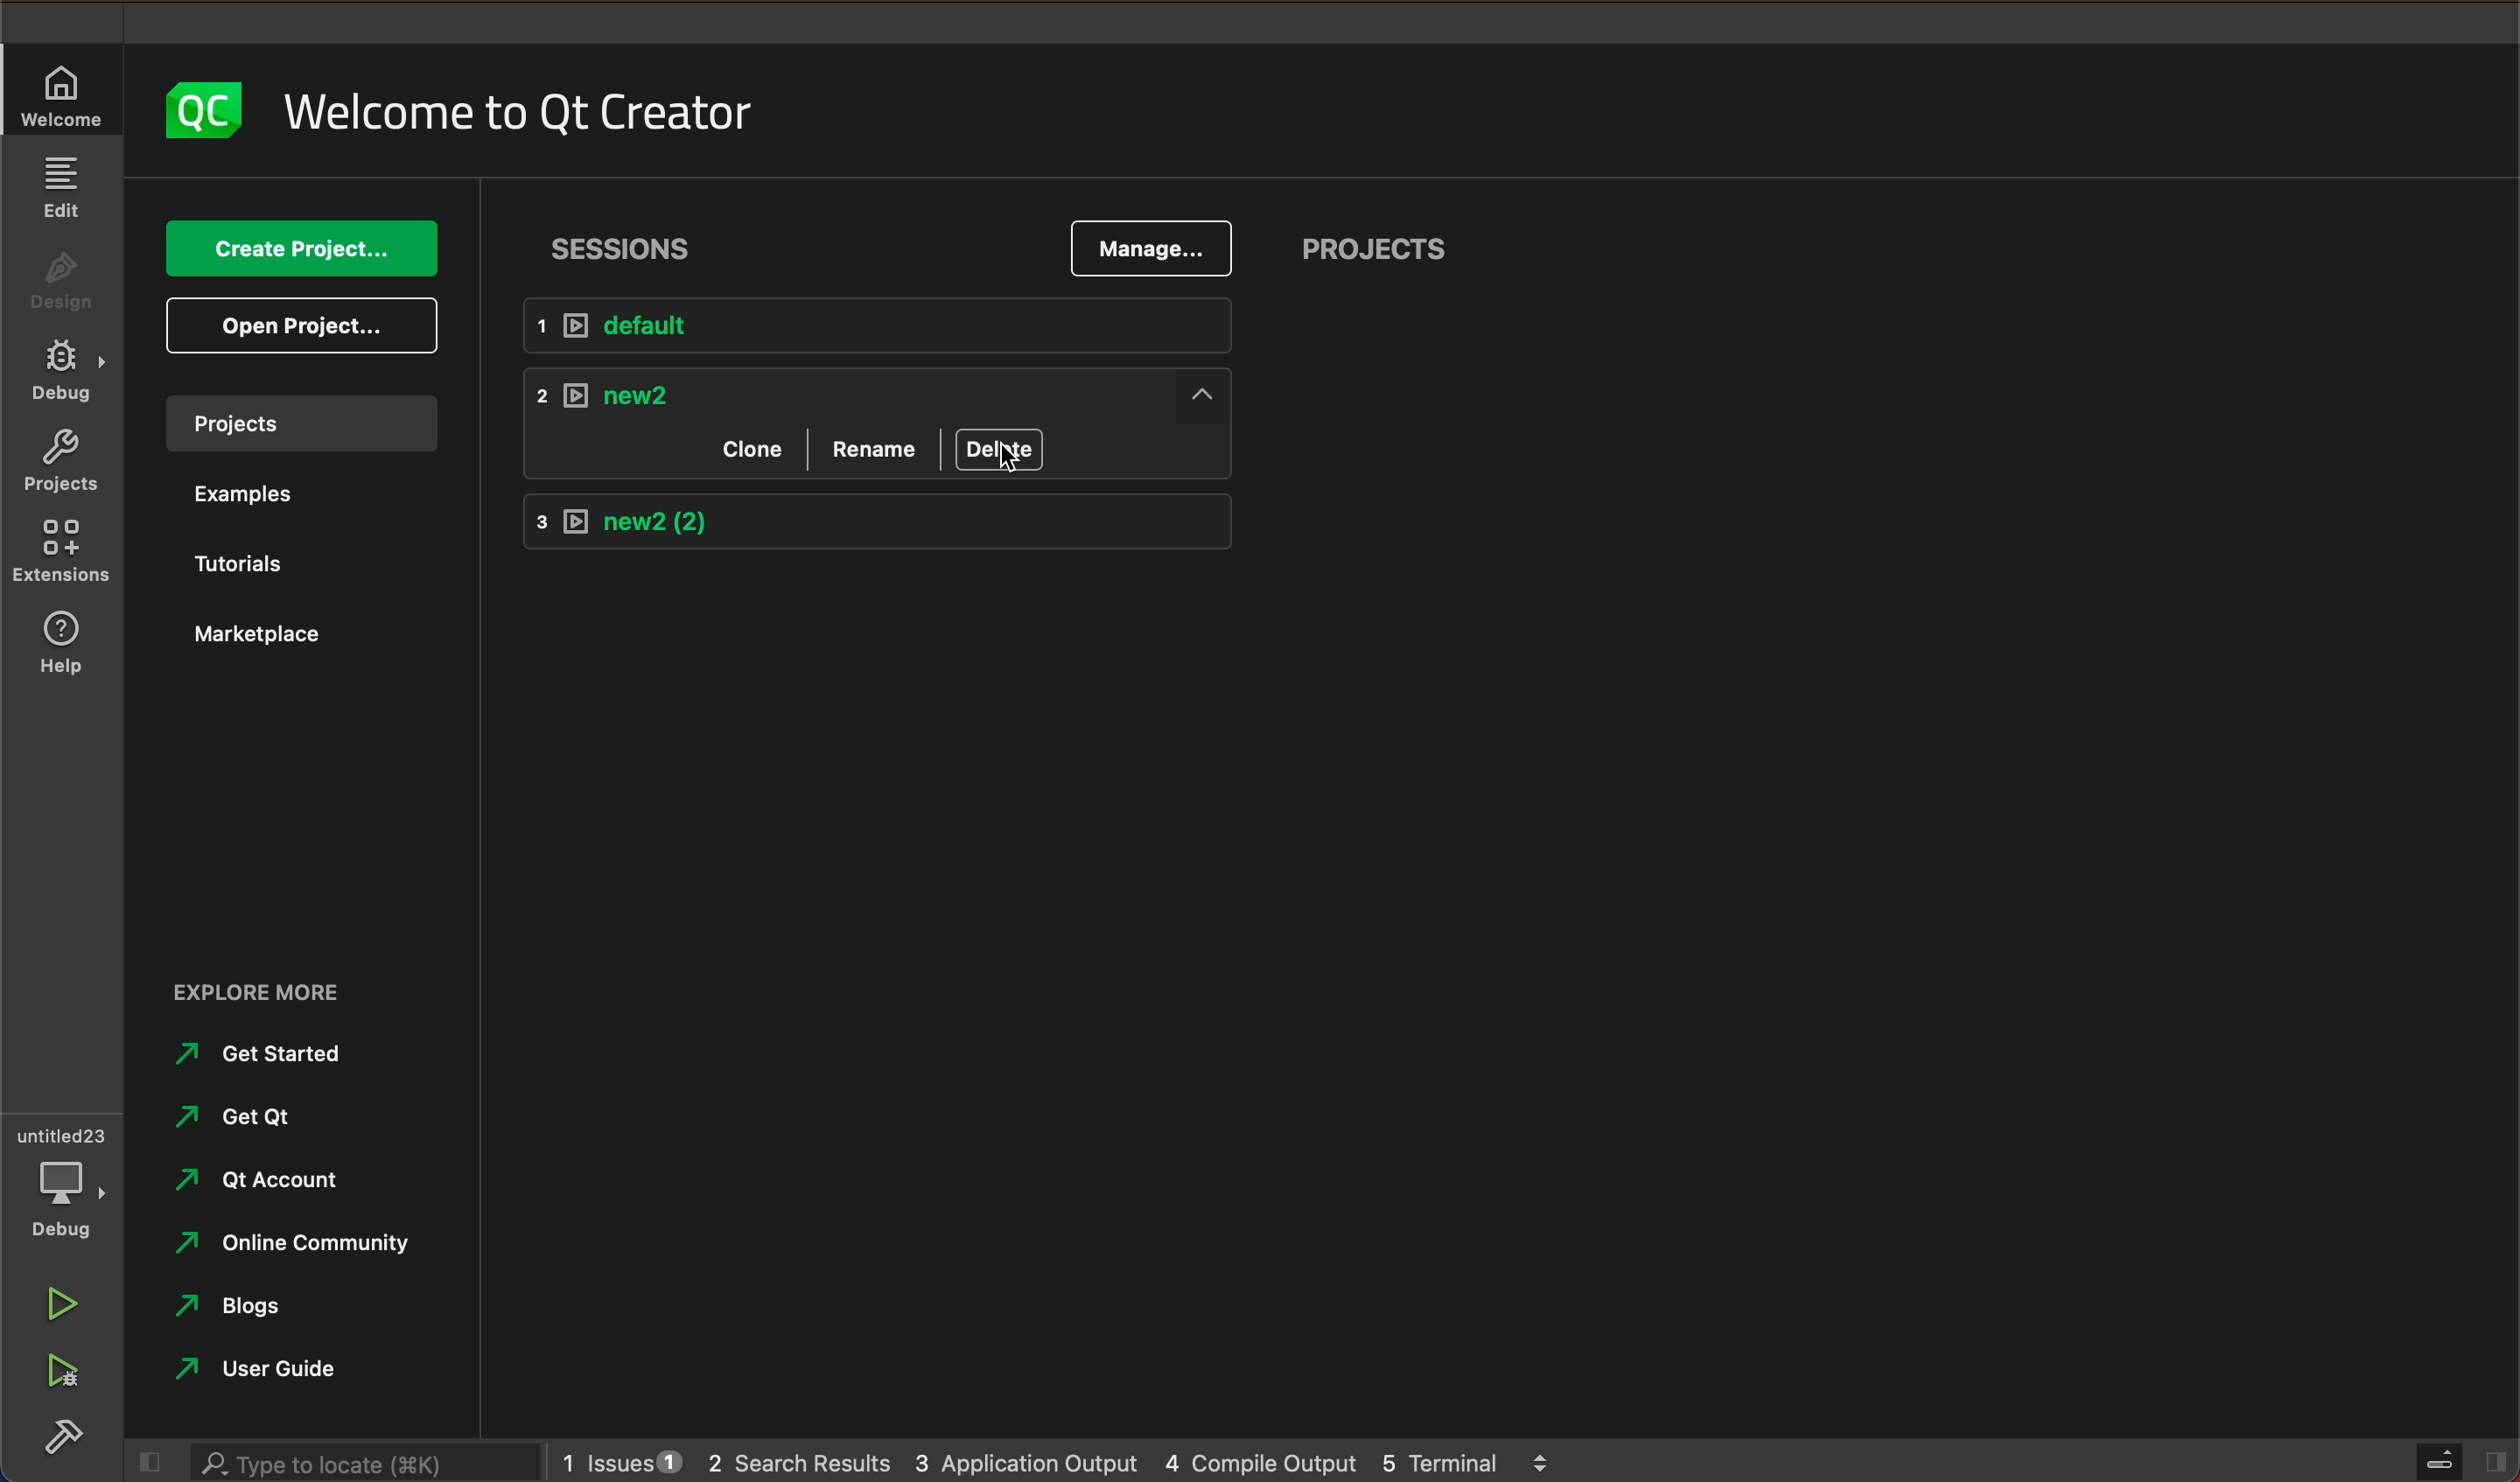  Describe the element at coordinates (282, 495) in the screenshot. I see `examples` at that location.